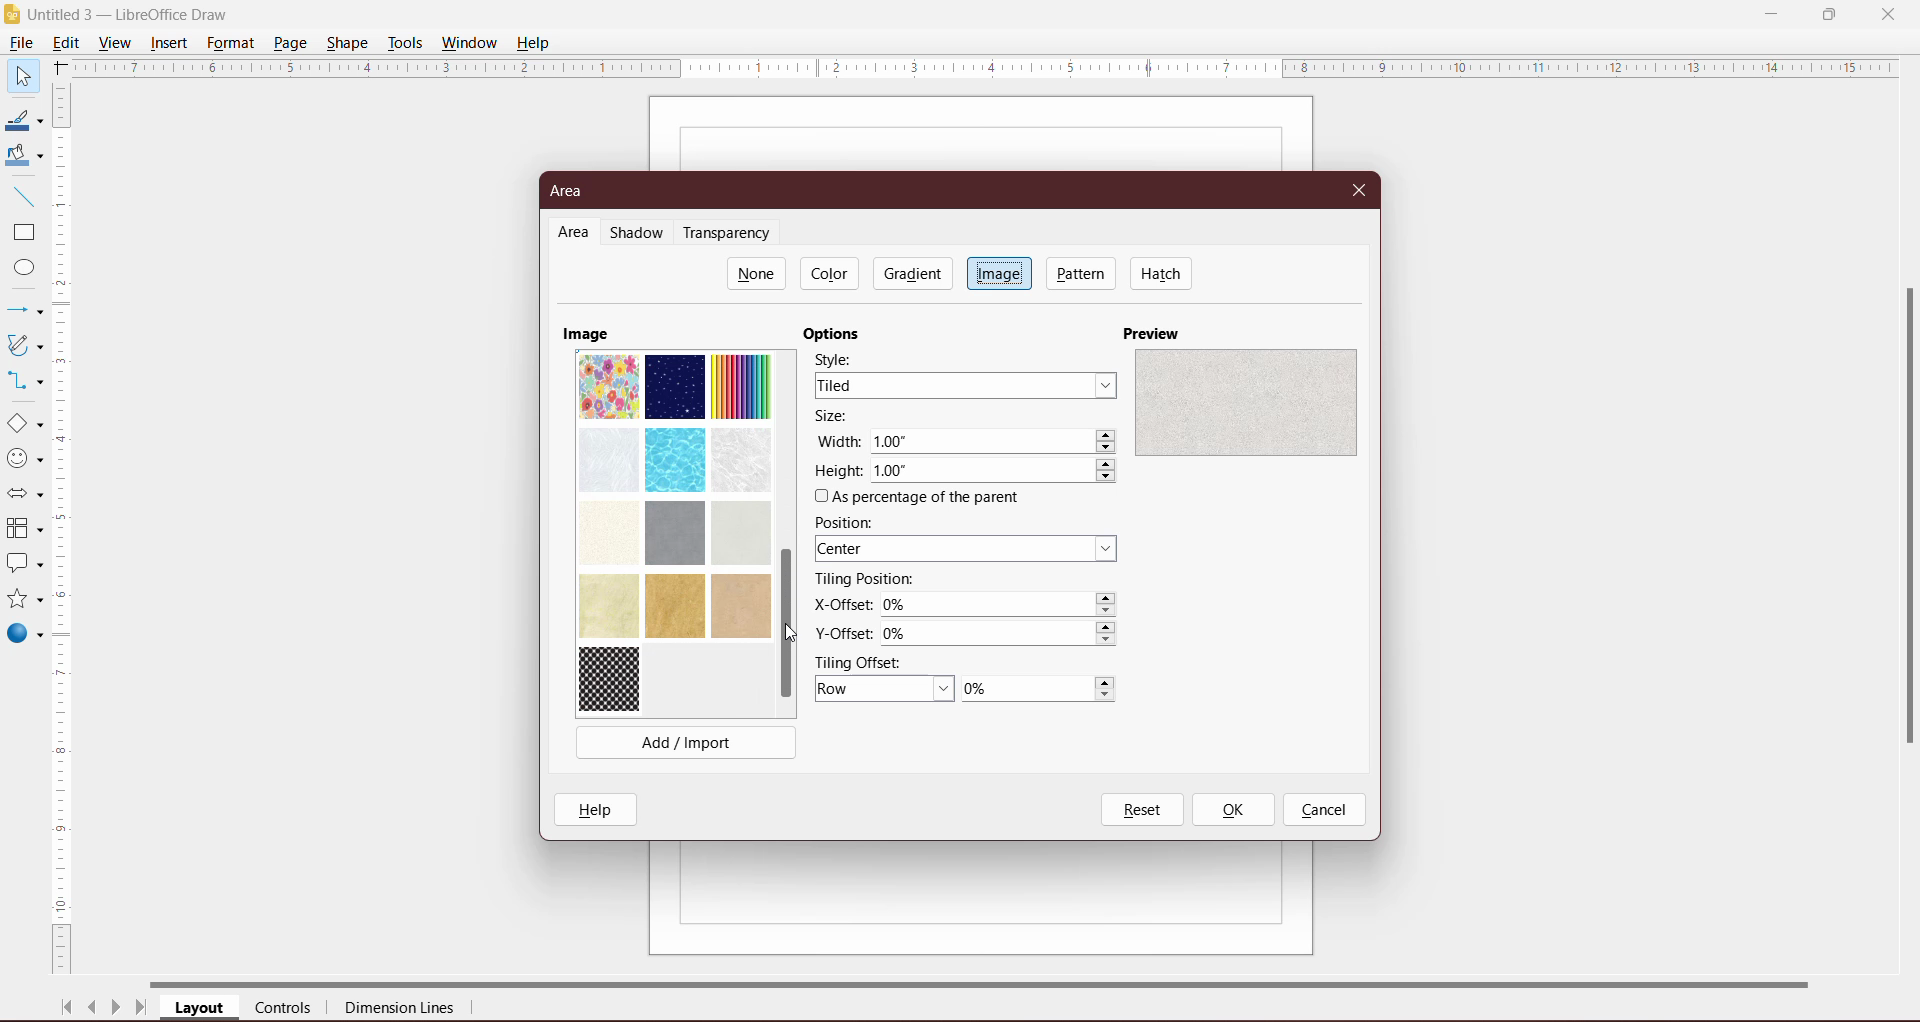 This screenshot has width=1920, height=1022. Describe the element at coordinates (674, 531) in the screenshot. I see `More Texture/images available` at that location.